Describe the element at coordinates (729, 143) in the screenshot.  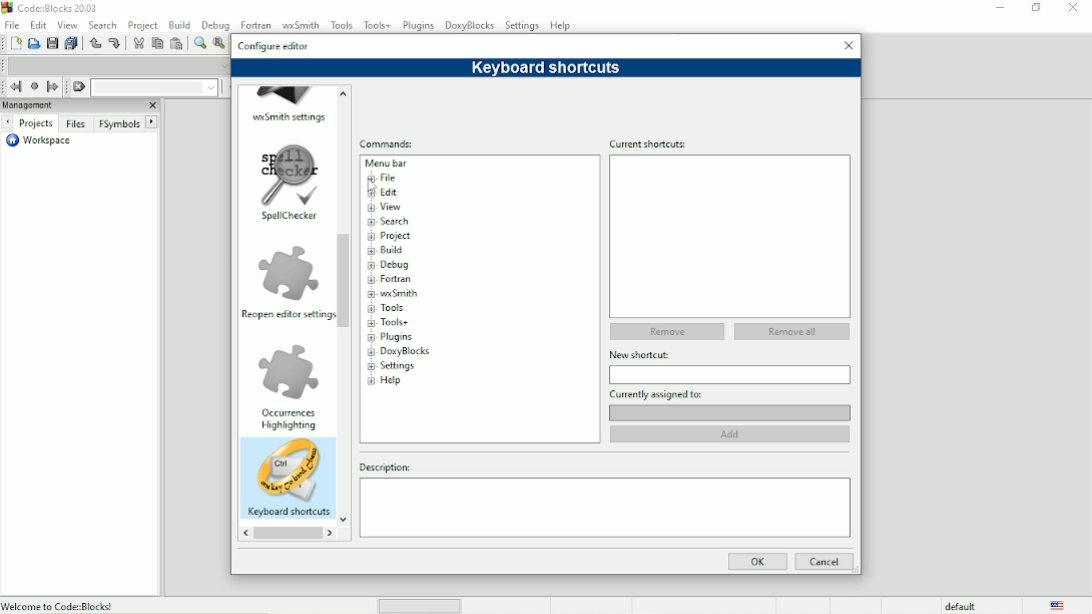
I see `Current shortcuts` at that location.